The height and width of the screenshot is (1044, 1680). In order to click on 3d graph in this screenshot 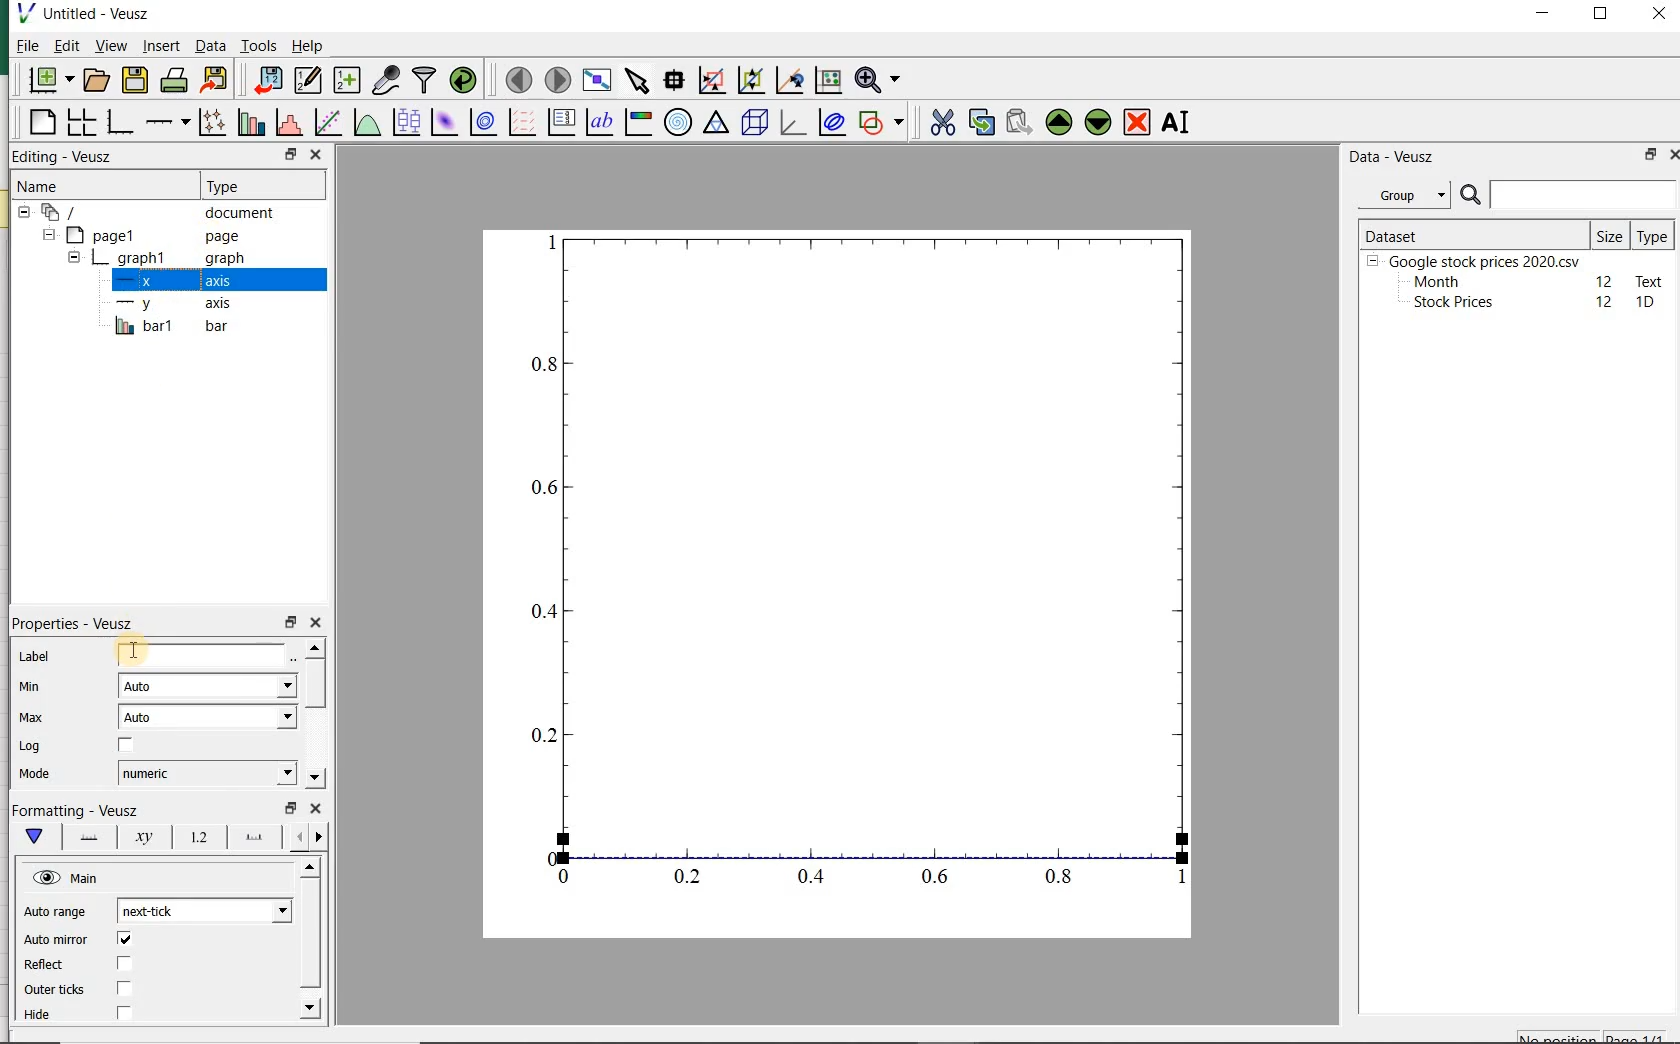, I will do `click(792, 124)`.